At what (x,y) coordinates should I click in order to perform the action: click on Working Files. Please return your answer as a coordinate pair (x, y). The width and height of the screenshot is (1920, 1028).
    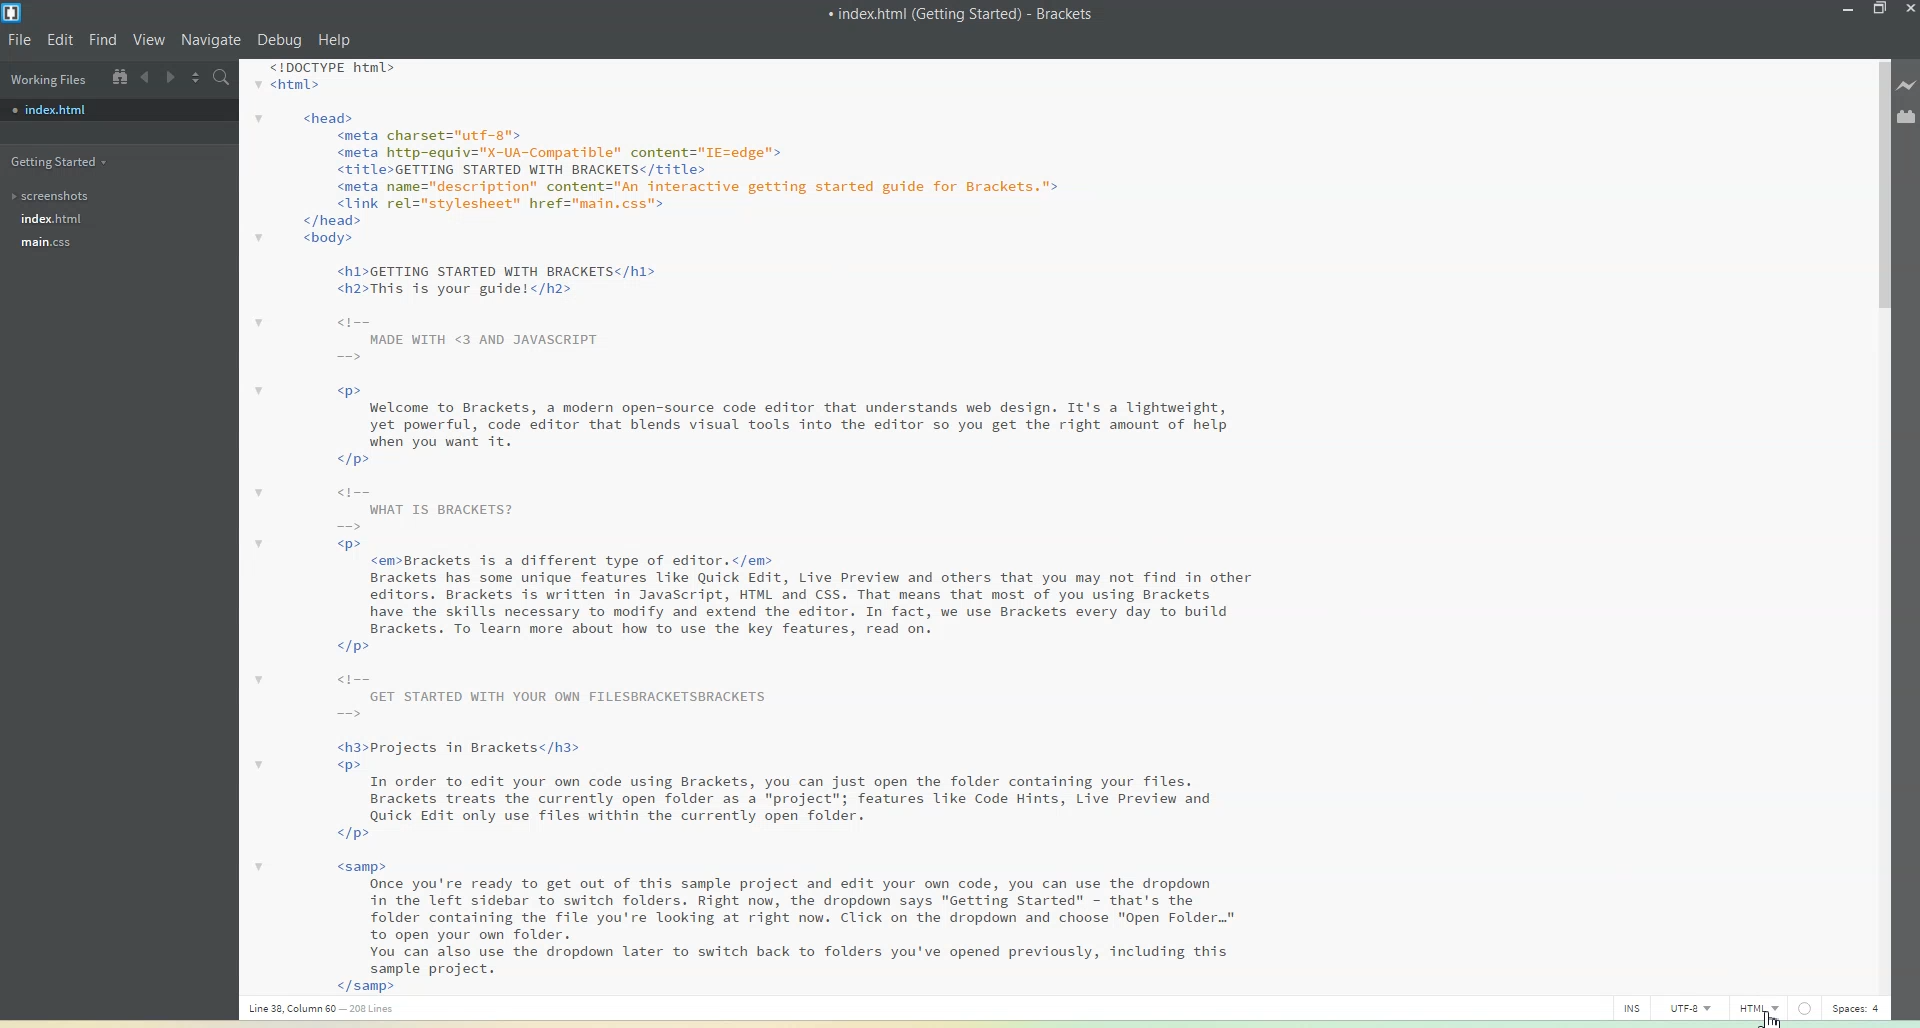
    Looking at the image, I should click on (47, 77).